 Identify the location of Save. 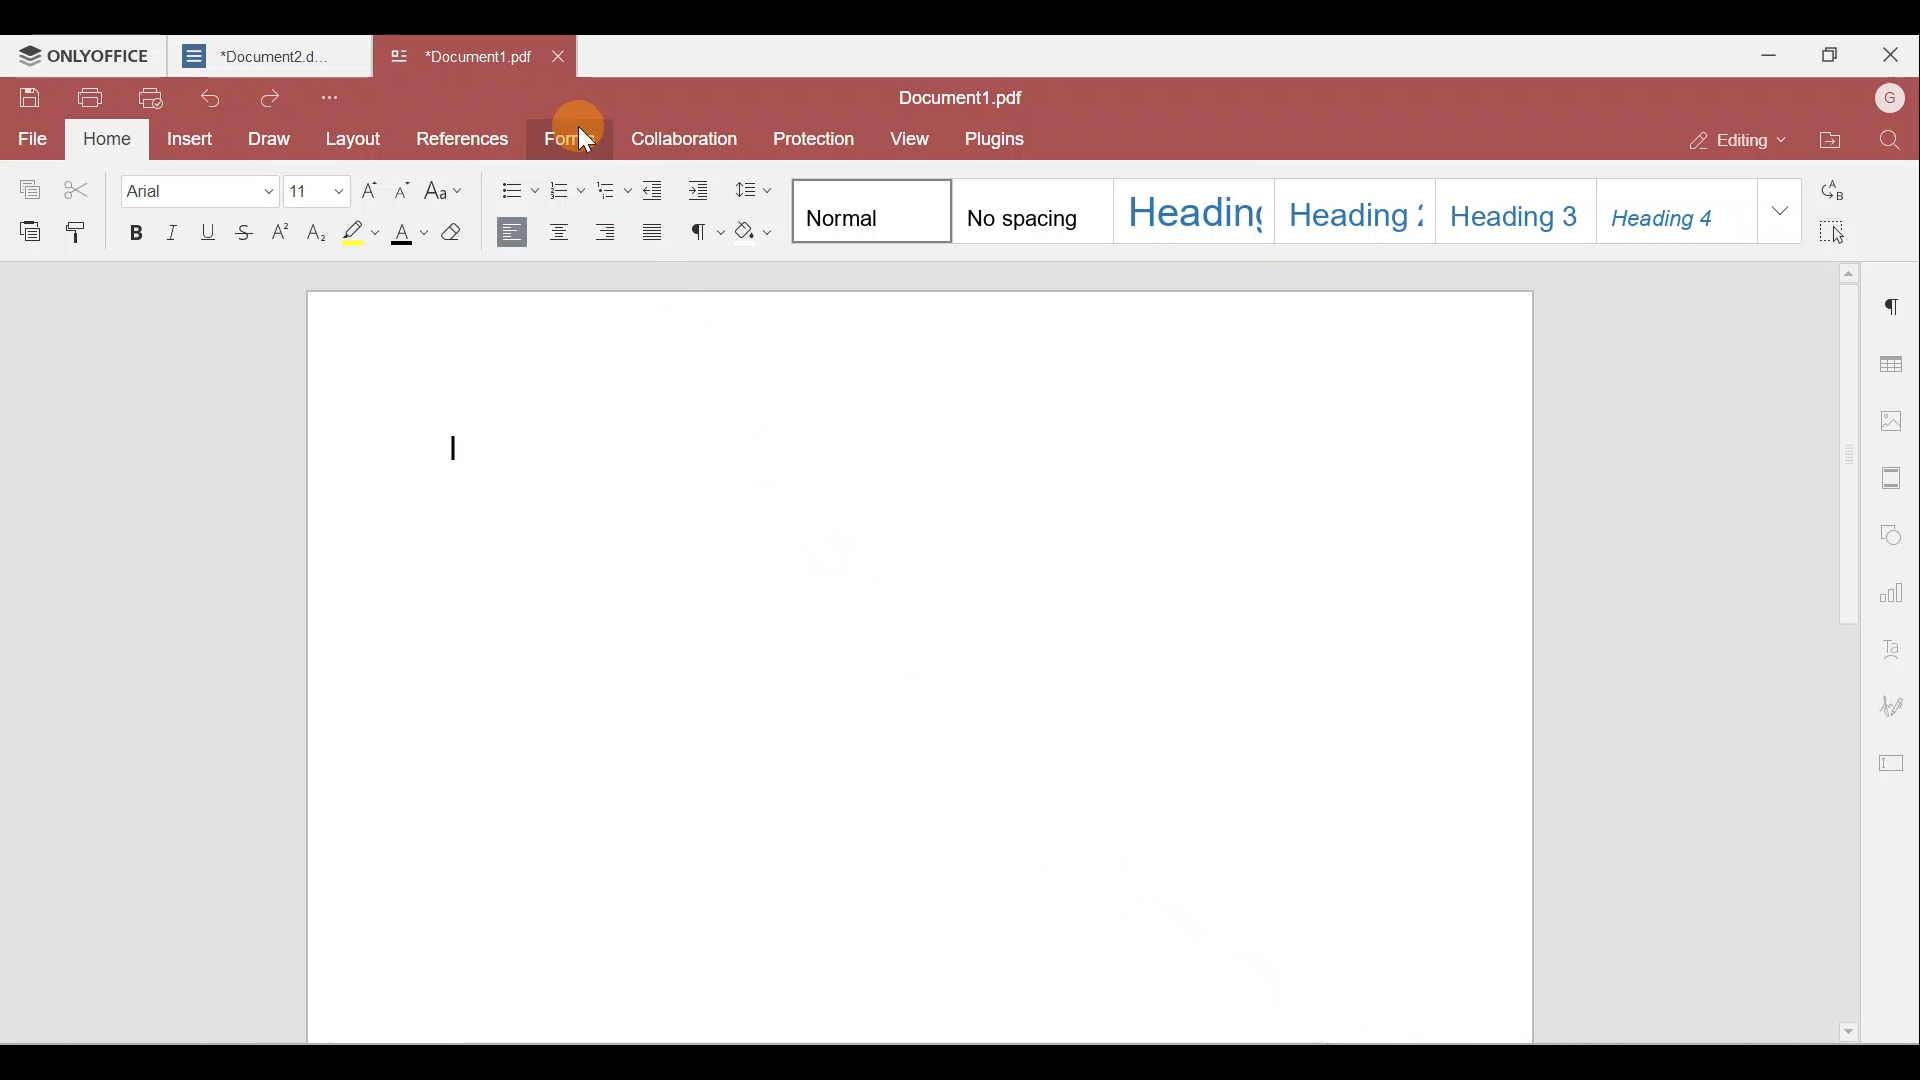
(26, 96).